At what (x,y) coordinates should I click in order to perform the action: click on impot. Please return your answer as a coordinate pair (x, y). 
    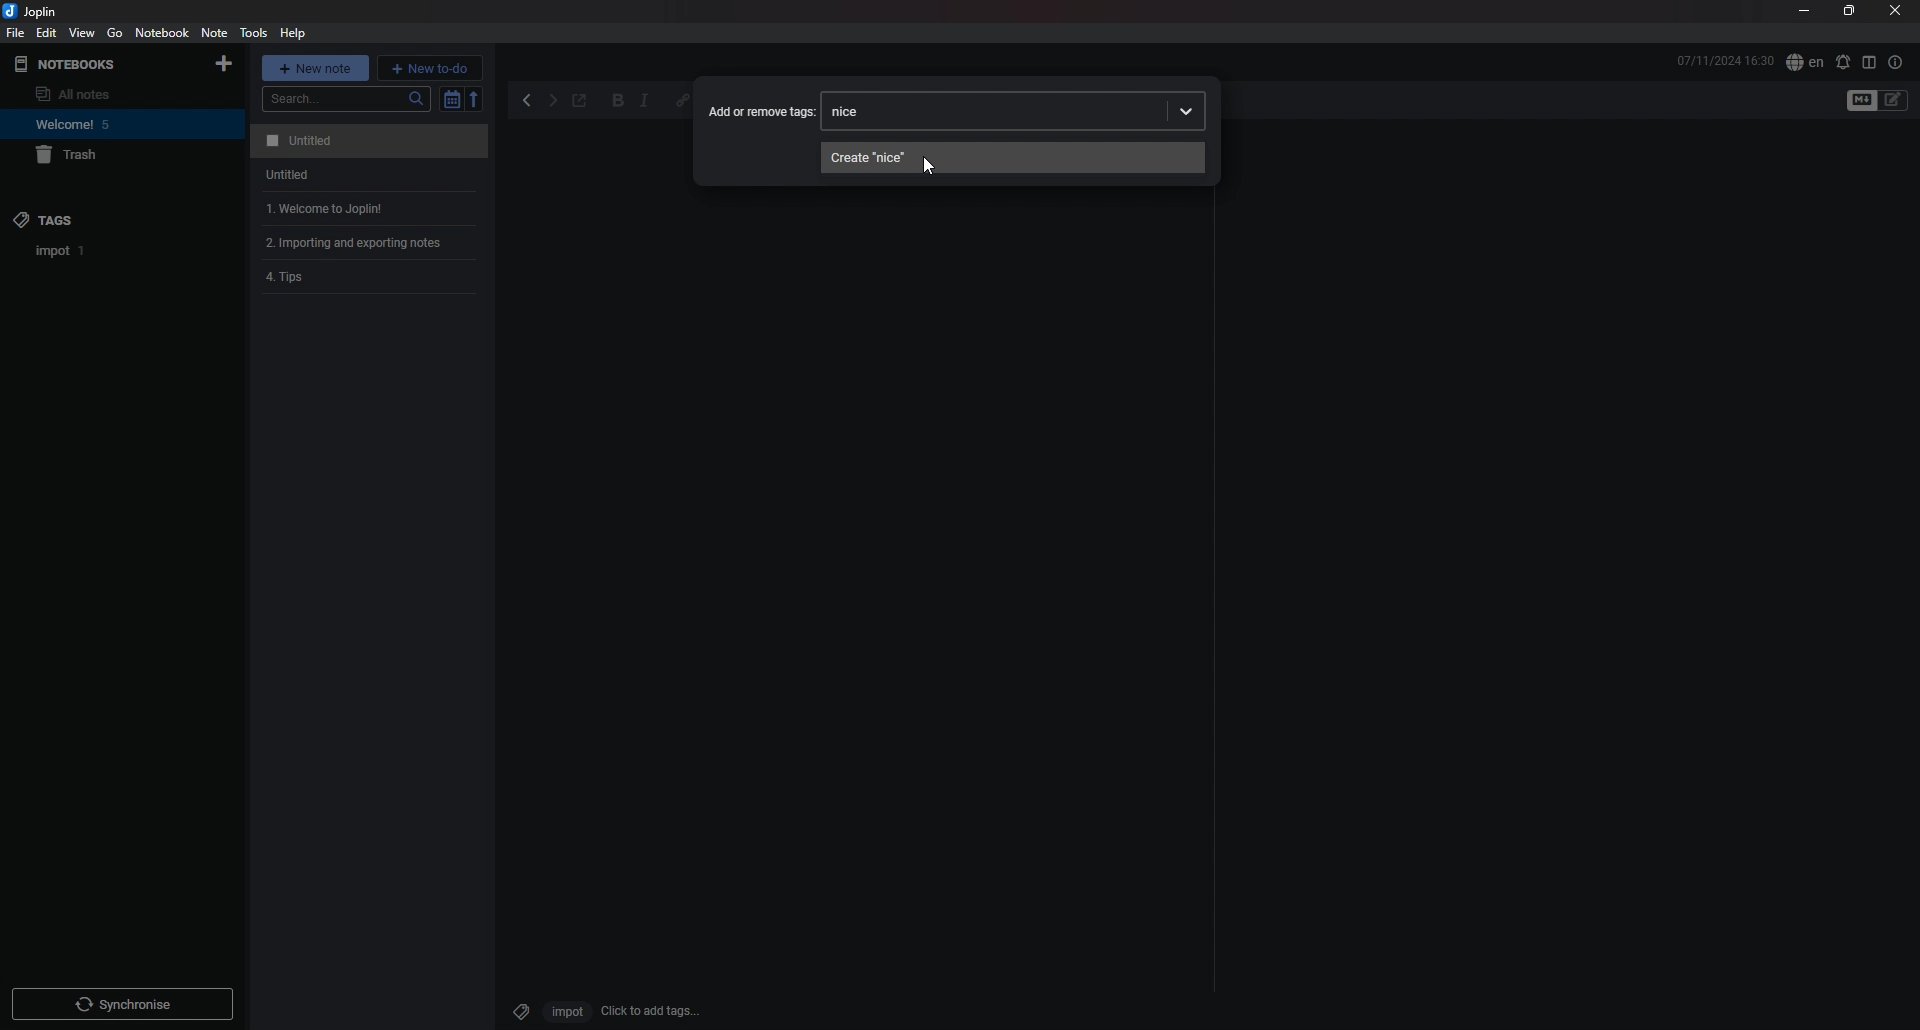
    Looking at the image, I should click on (564, 1011).